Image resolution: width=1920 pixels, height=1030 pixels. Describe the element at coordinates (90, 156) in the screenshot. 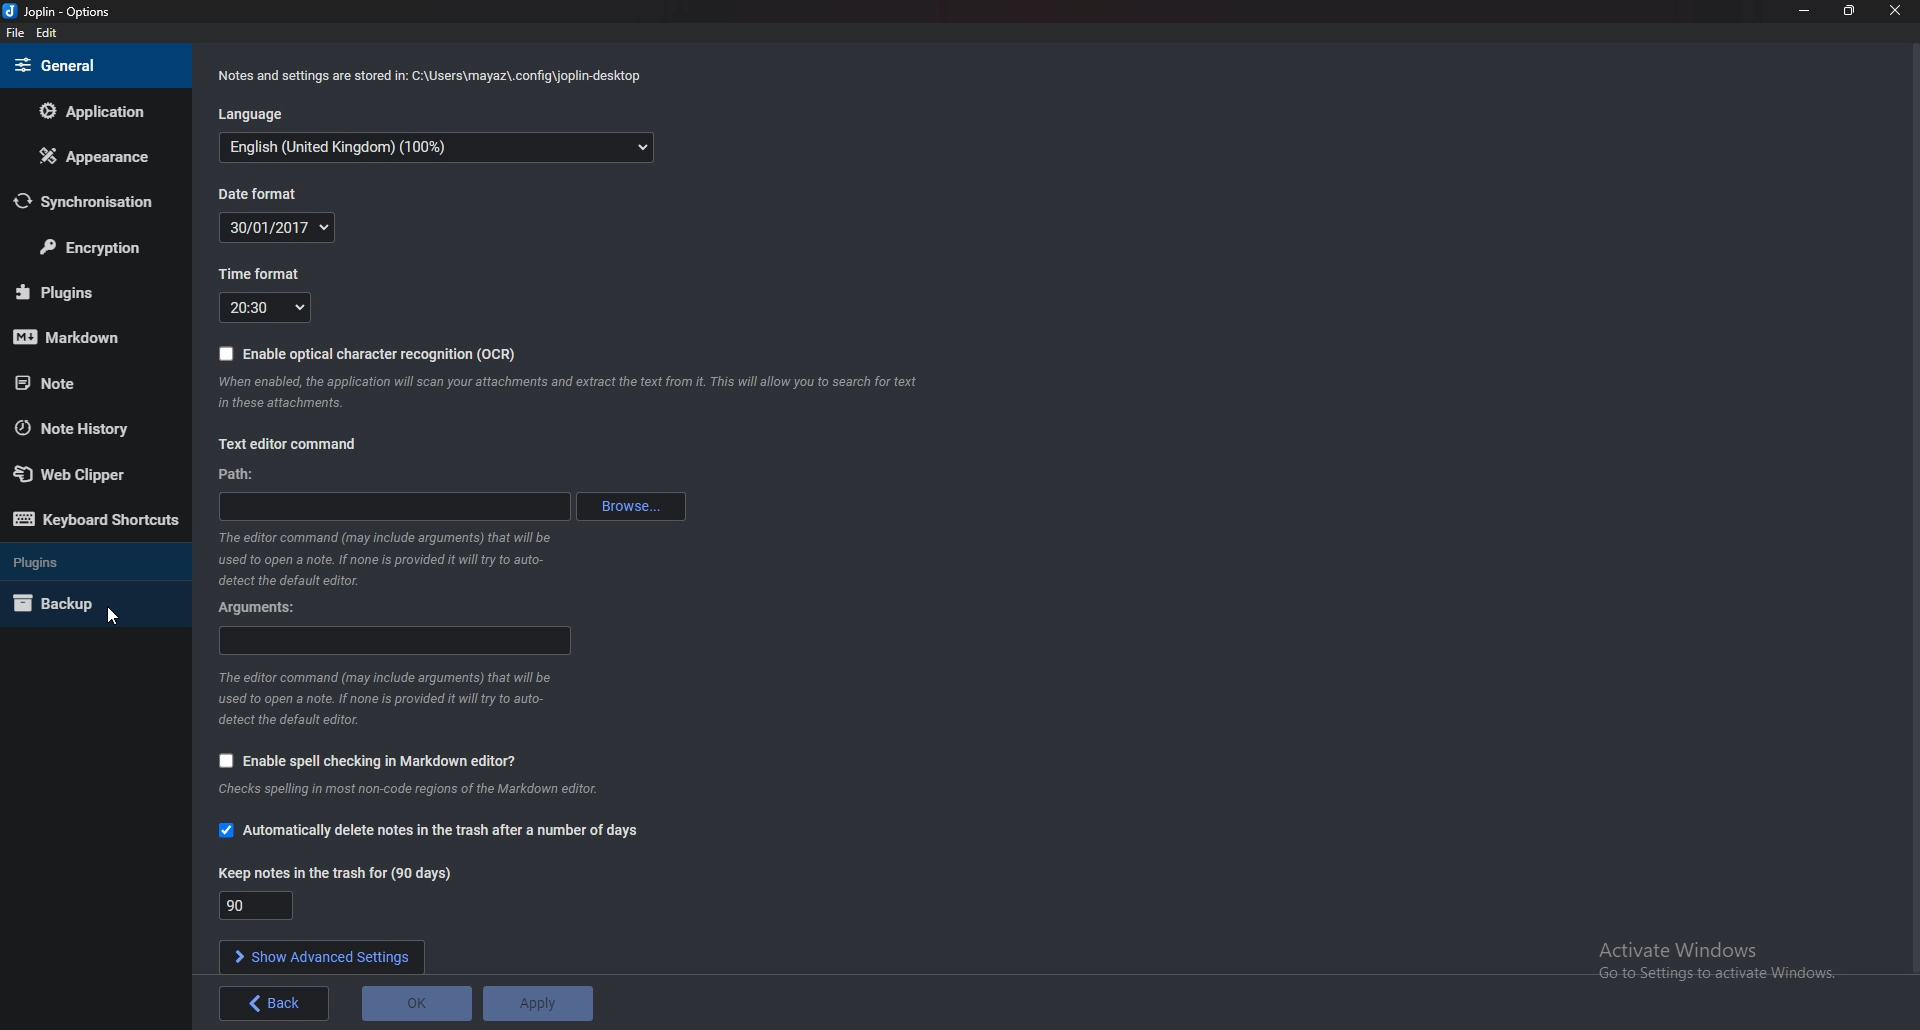

I see `Appearance` at that location.